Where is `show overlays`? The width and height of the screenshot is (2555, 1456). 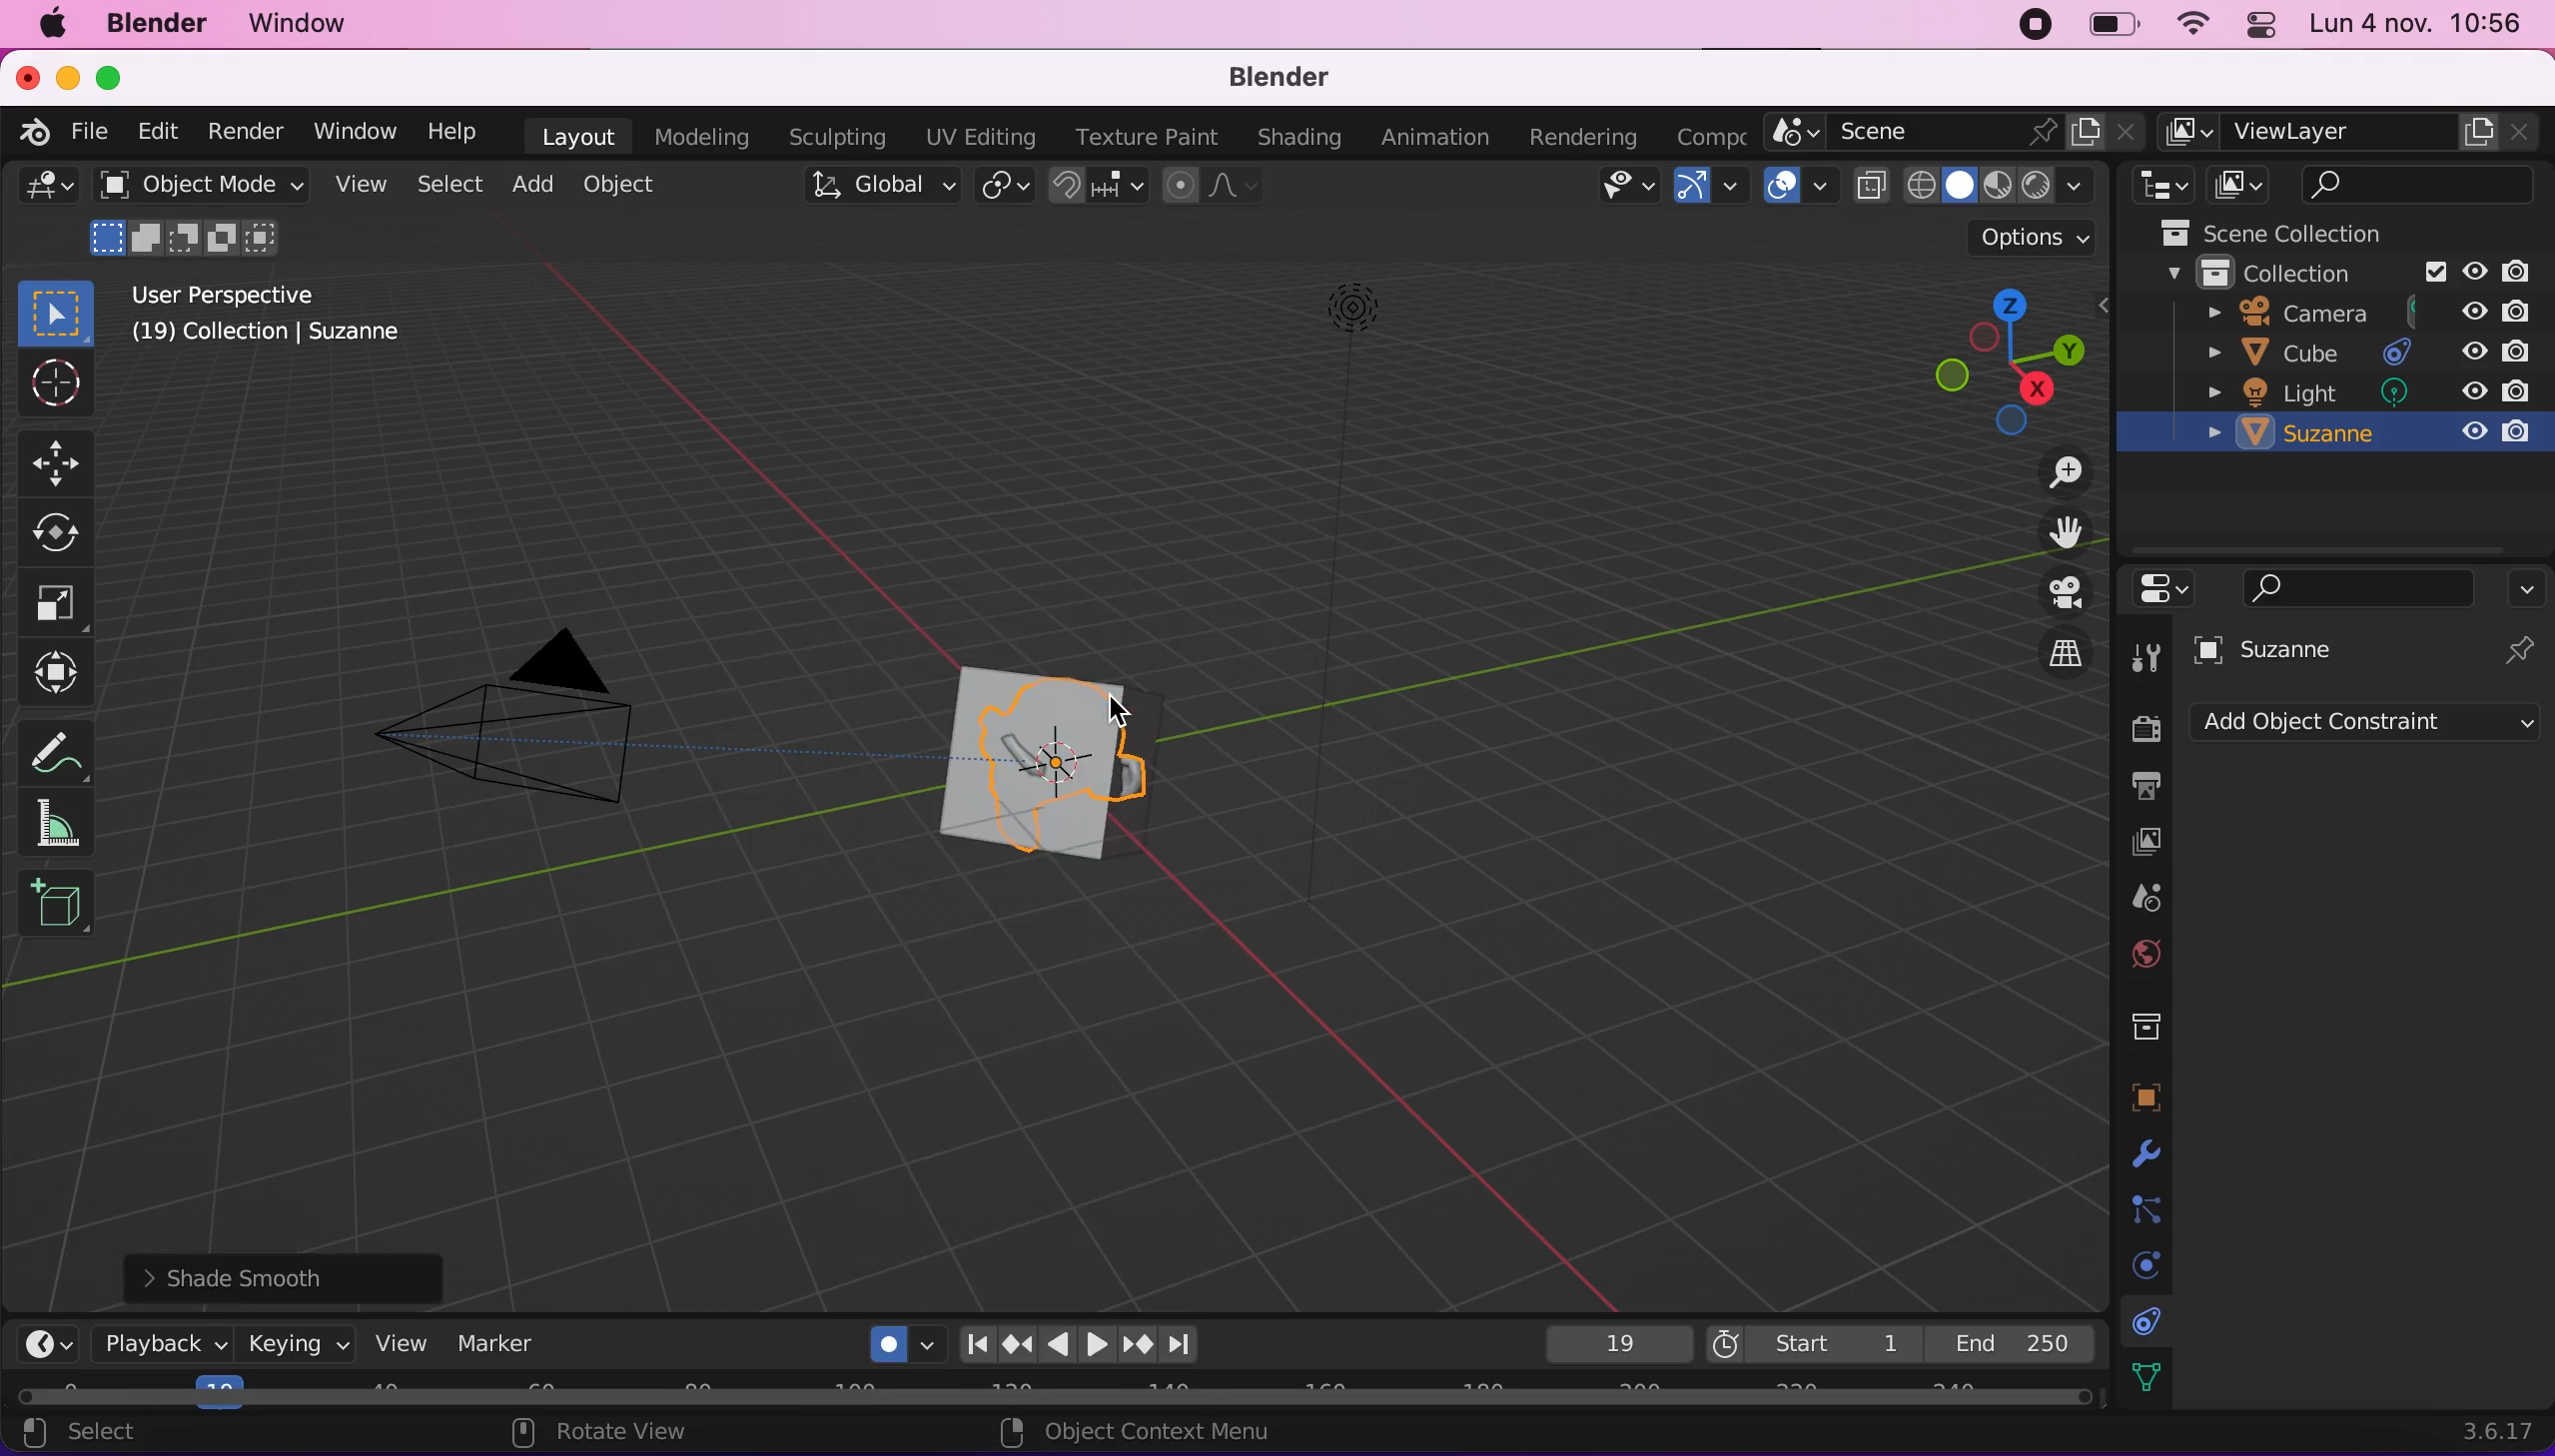
show overlays is located at coordinates (1784, 184).